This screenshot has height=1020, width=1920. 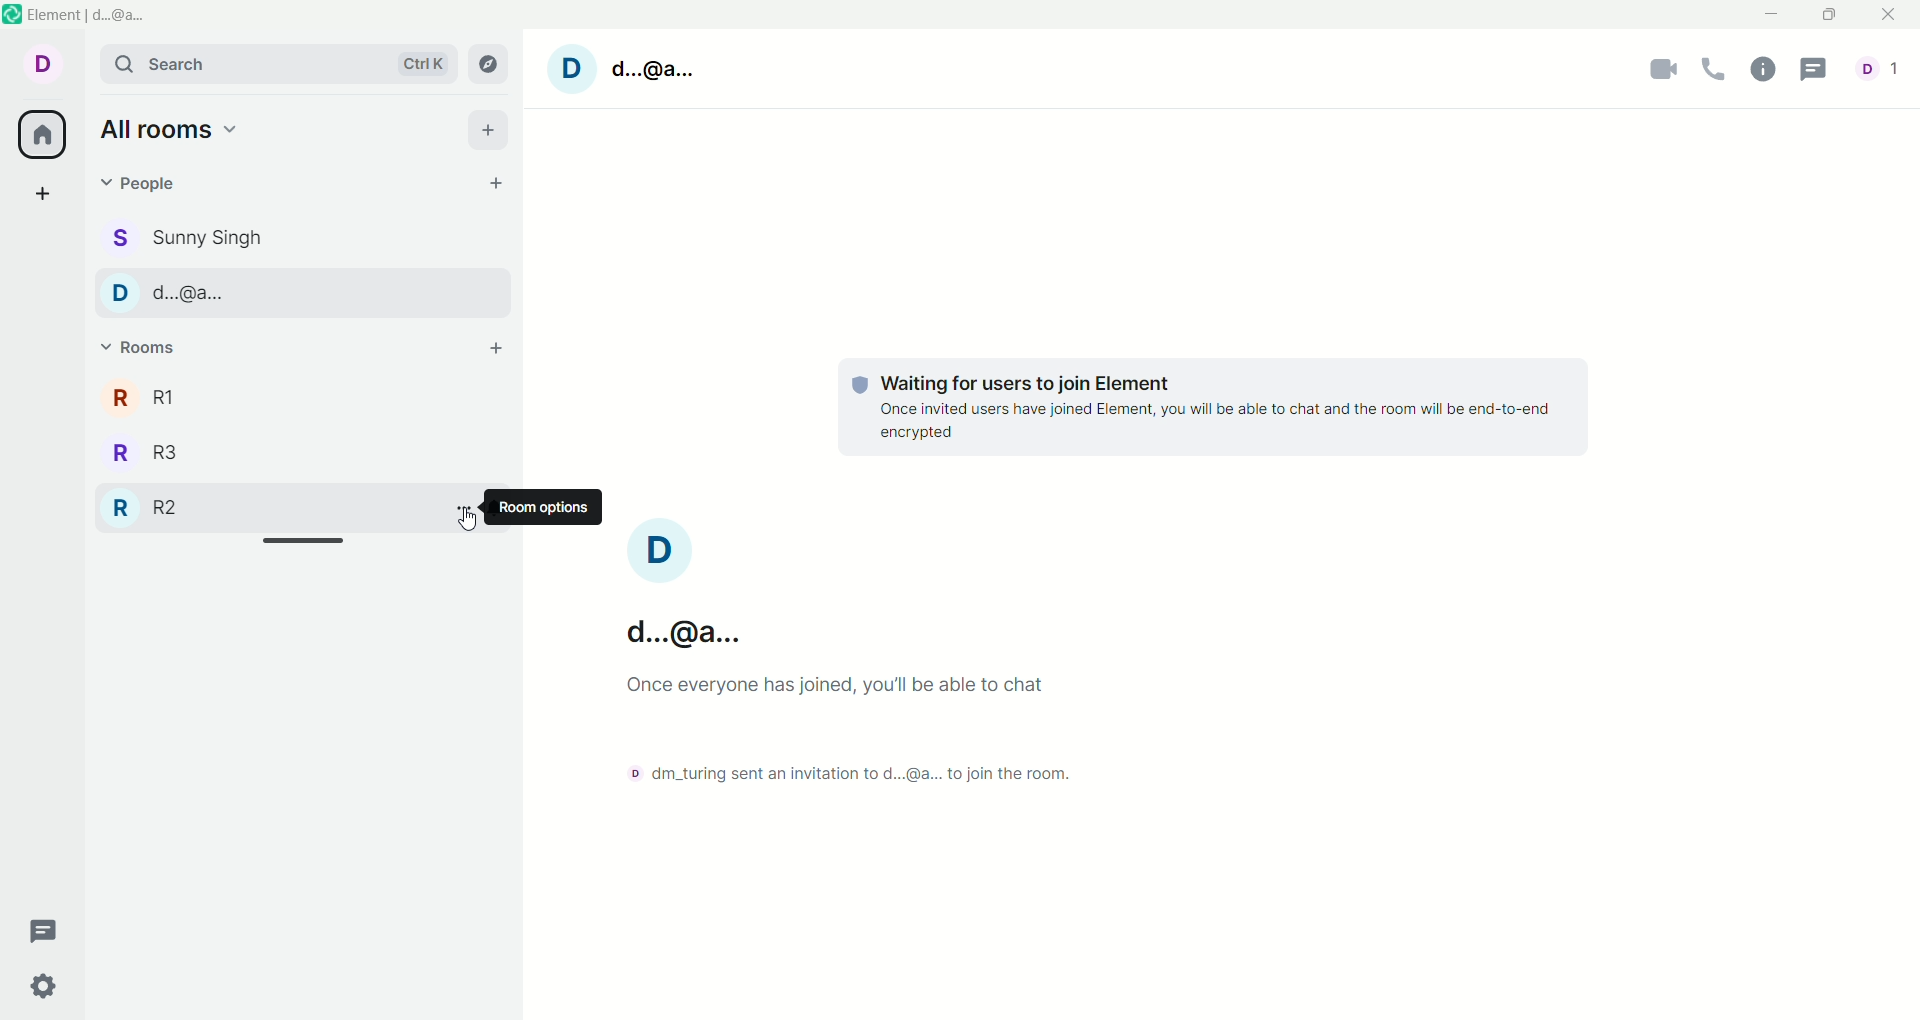 What do you see at coordinates (147, 184) in the screenshot?
I see `people` at bounding box center [147, 184].